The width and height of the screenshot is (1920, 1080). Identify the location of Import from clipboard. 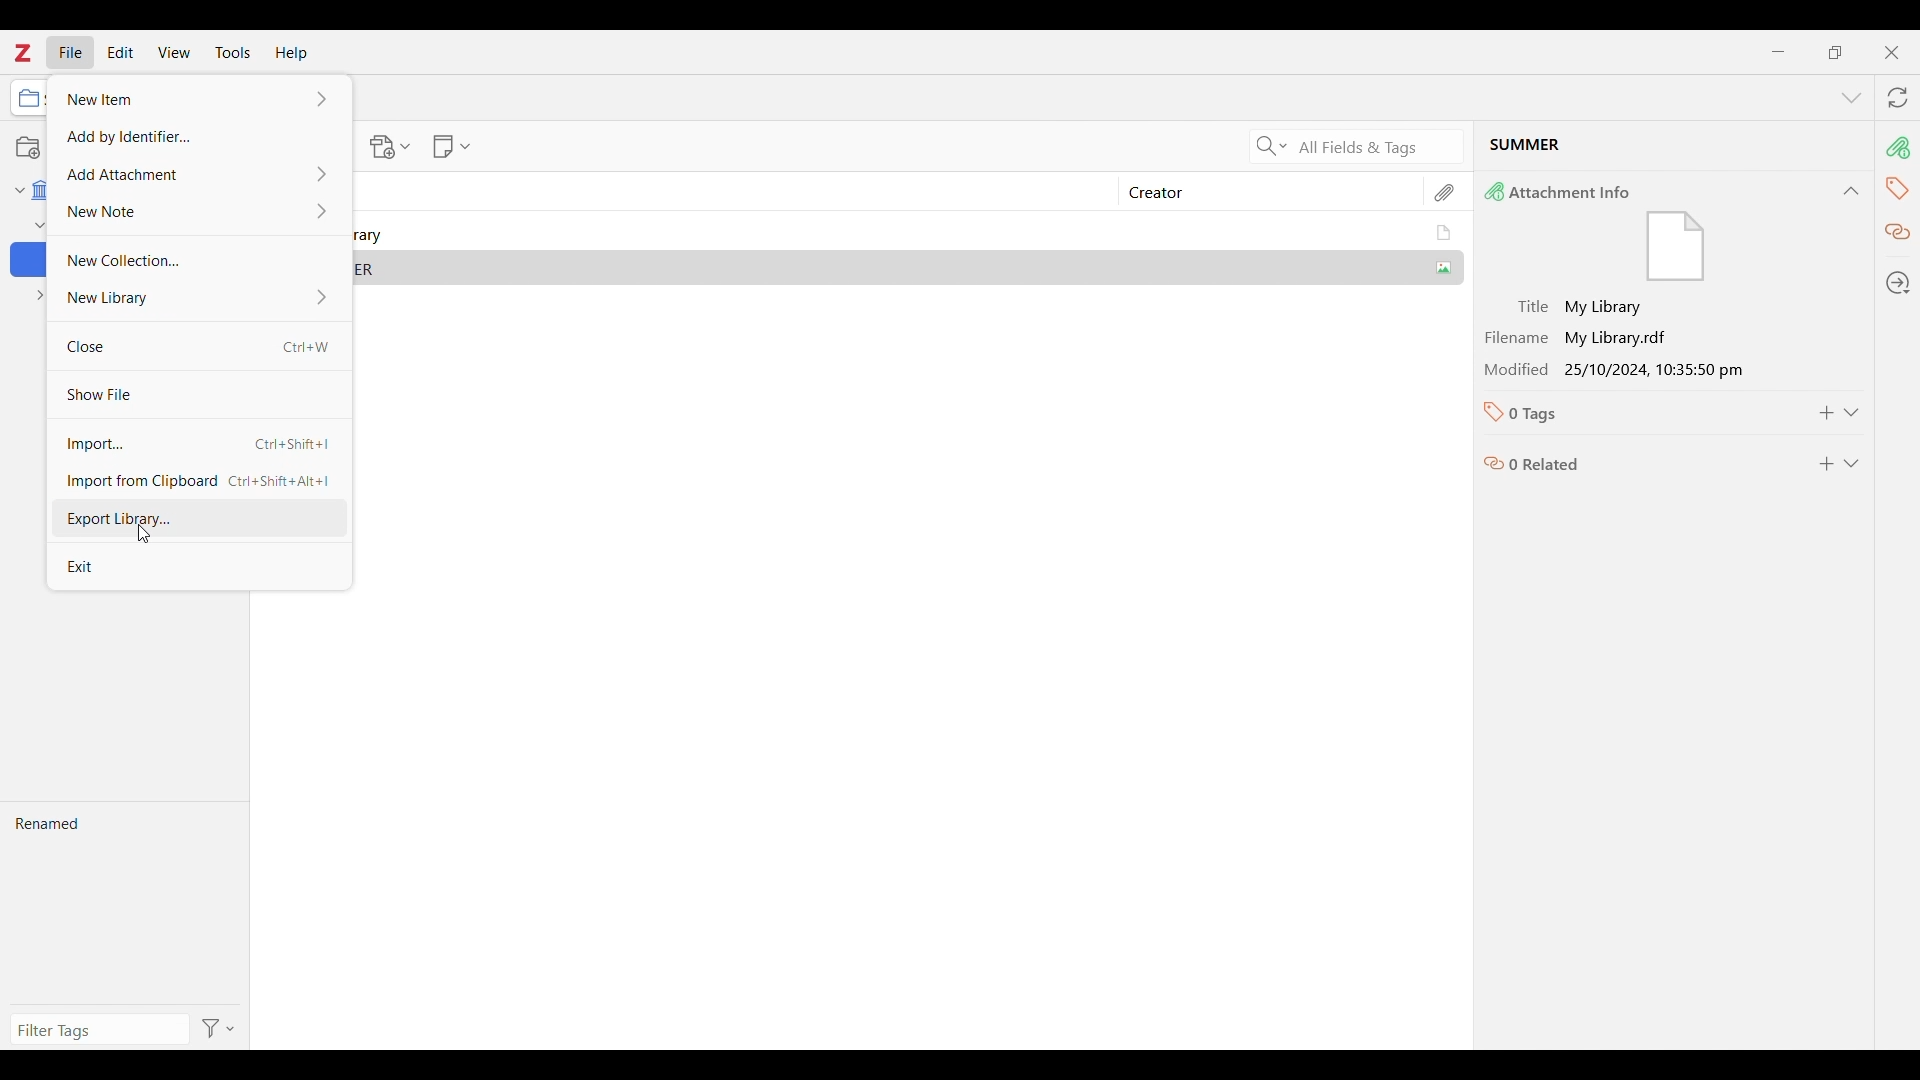
(199, 481).